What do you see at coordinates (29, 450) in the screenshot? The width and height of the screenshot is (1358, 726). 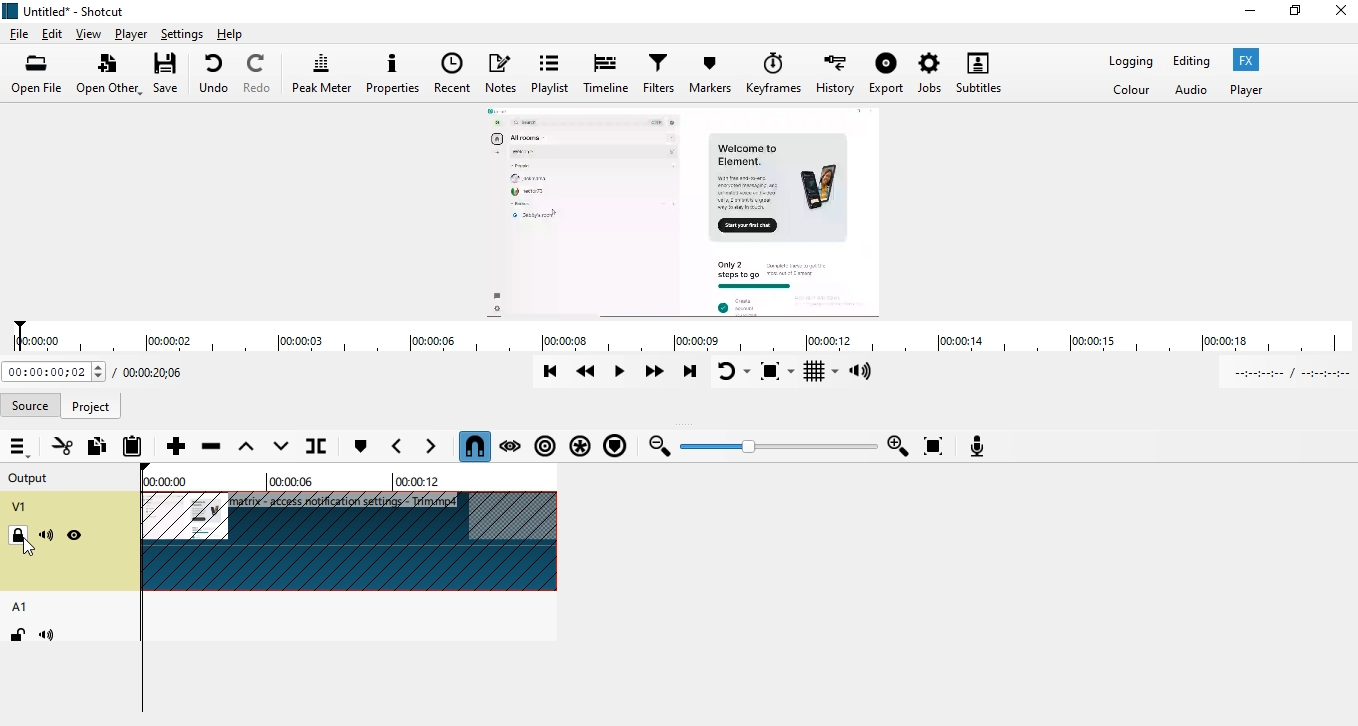 I see `` at bounding box center [29, 450].